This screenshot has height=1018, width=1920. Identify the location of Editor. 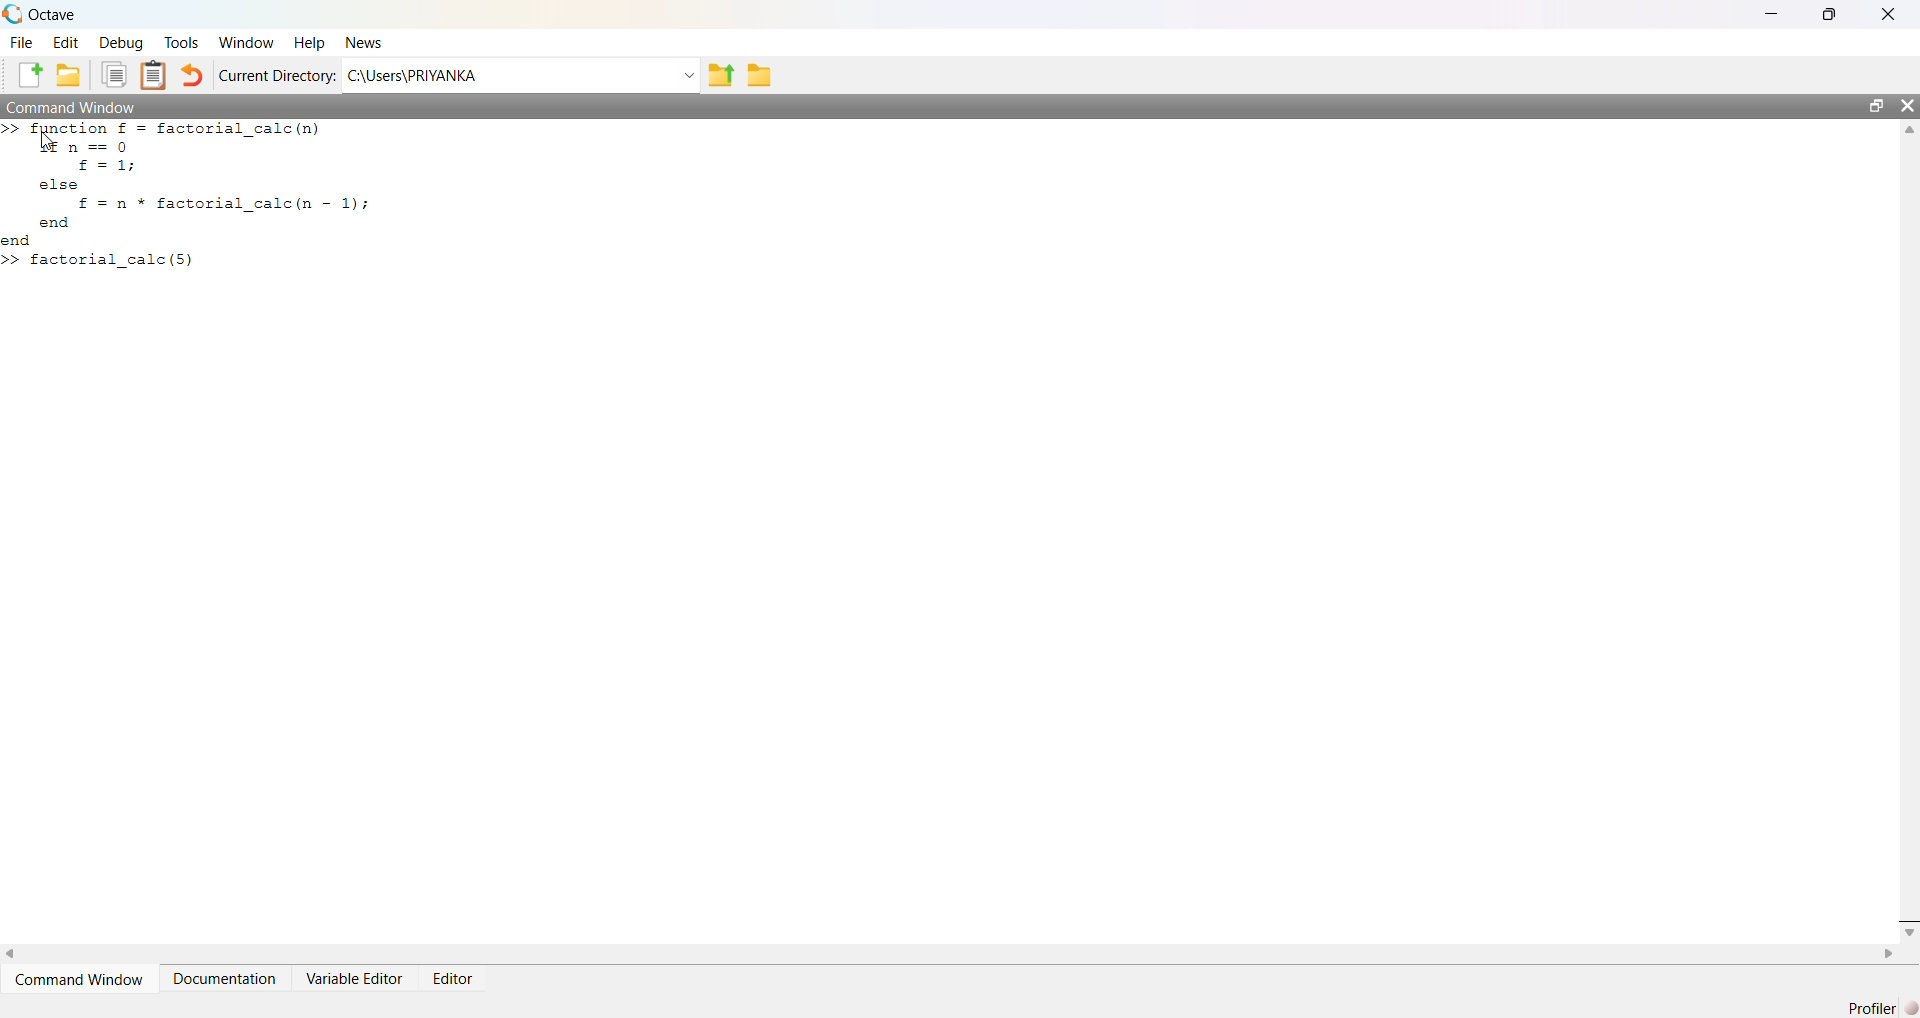
(455, 981).